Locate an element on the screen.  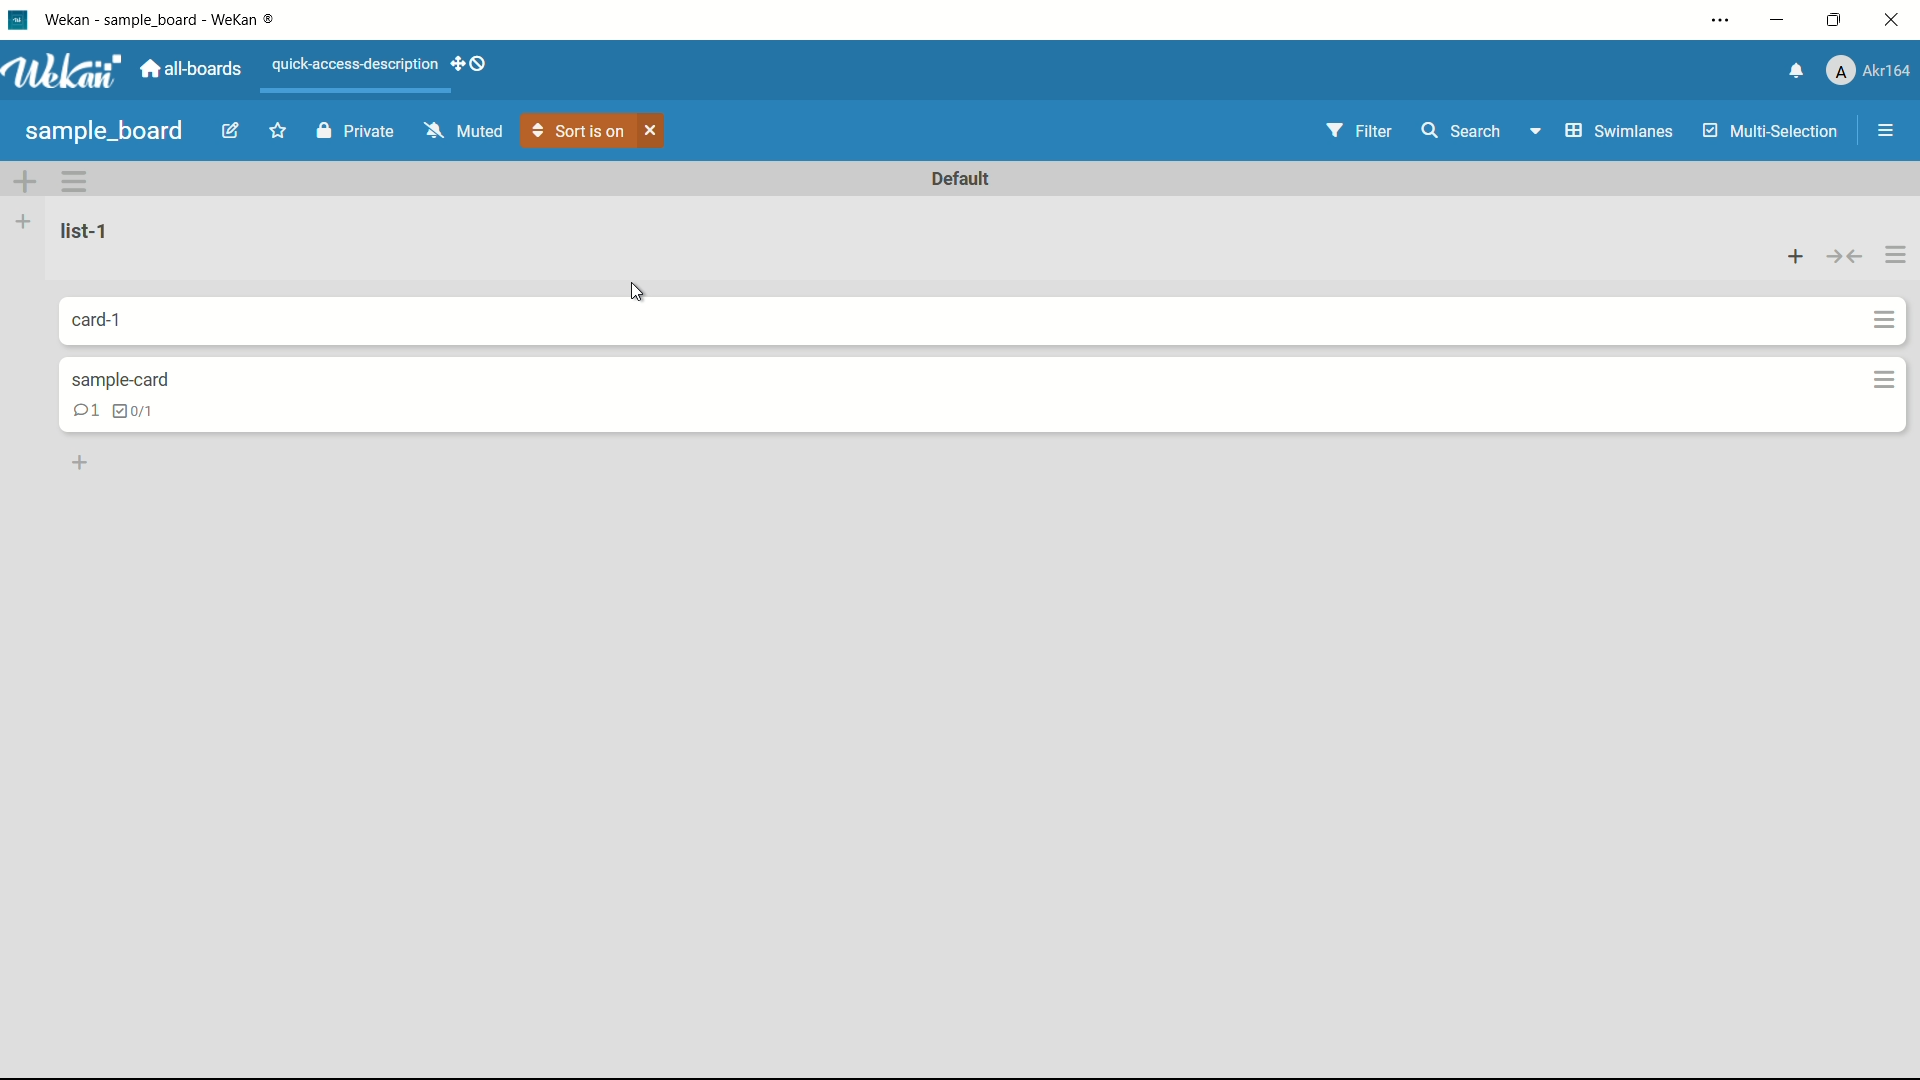
edit is located at coordinates (230, 131).